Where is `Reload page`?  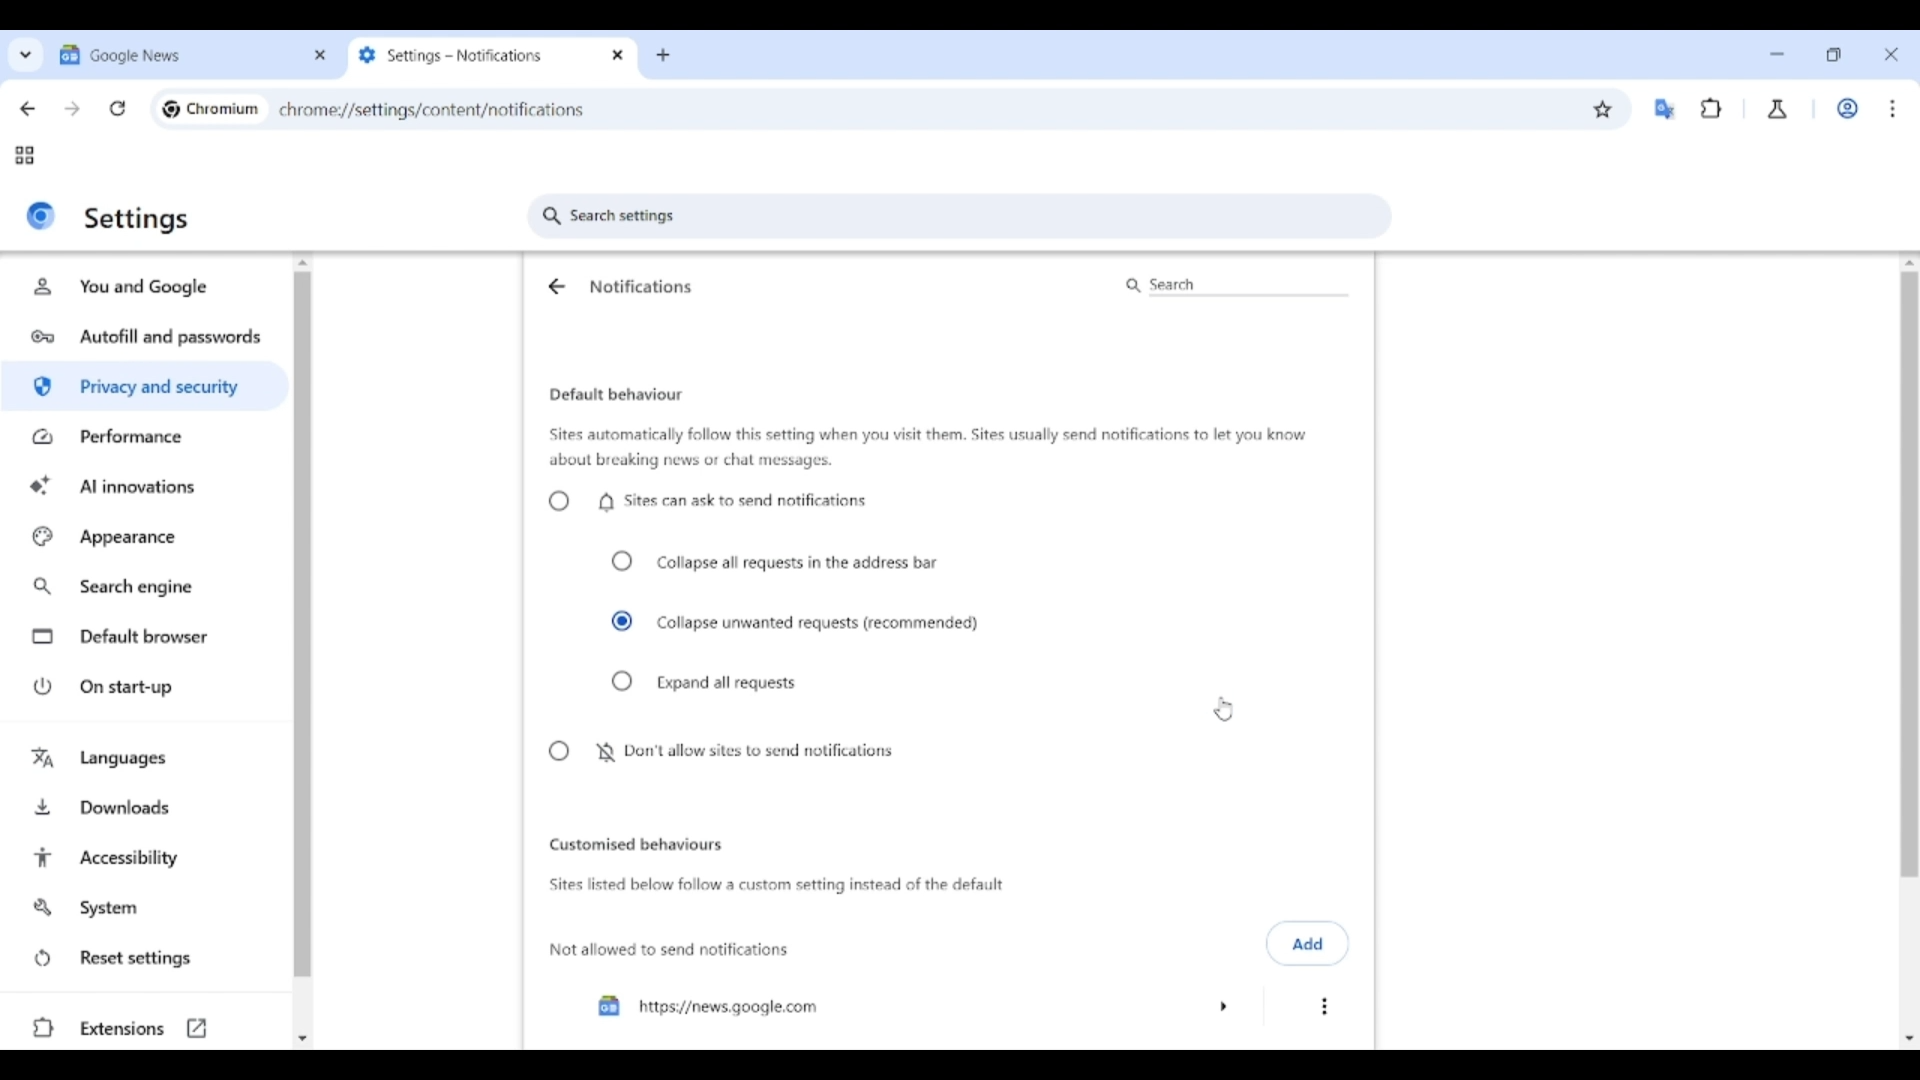
Reload page is located at coordinates (118, 108).